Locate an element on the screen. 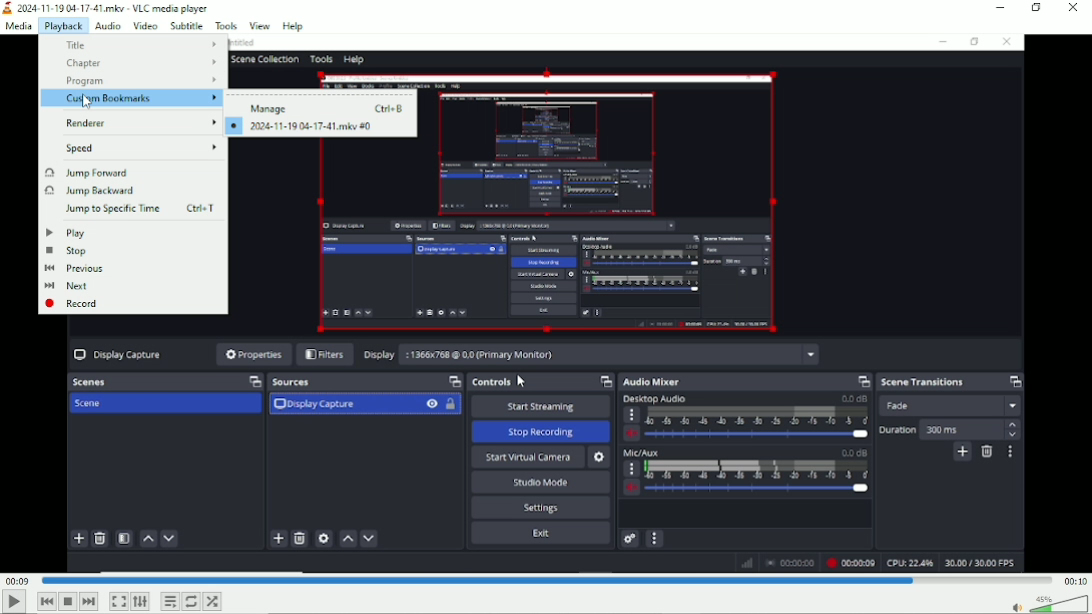 Image resolution: width=1092 pixels, height=614 pixels. 2024-11-19 04-17-41.mkv#0 is located at coordinates (307, 126).